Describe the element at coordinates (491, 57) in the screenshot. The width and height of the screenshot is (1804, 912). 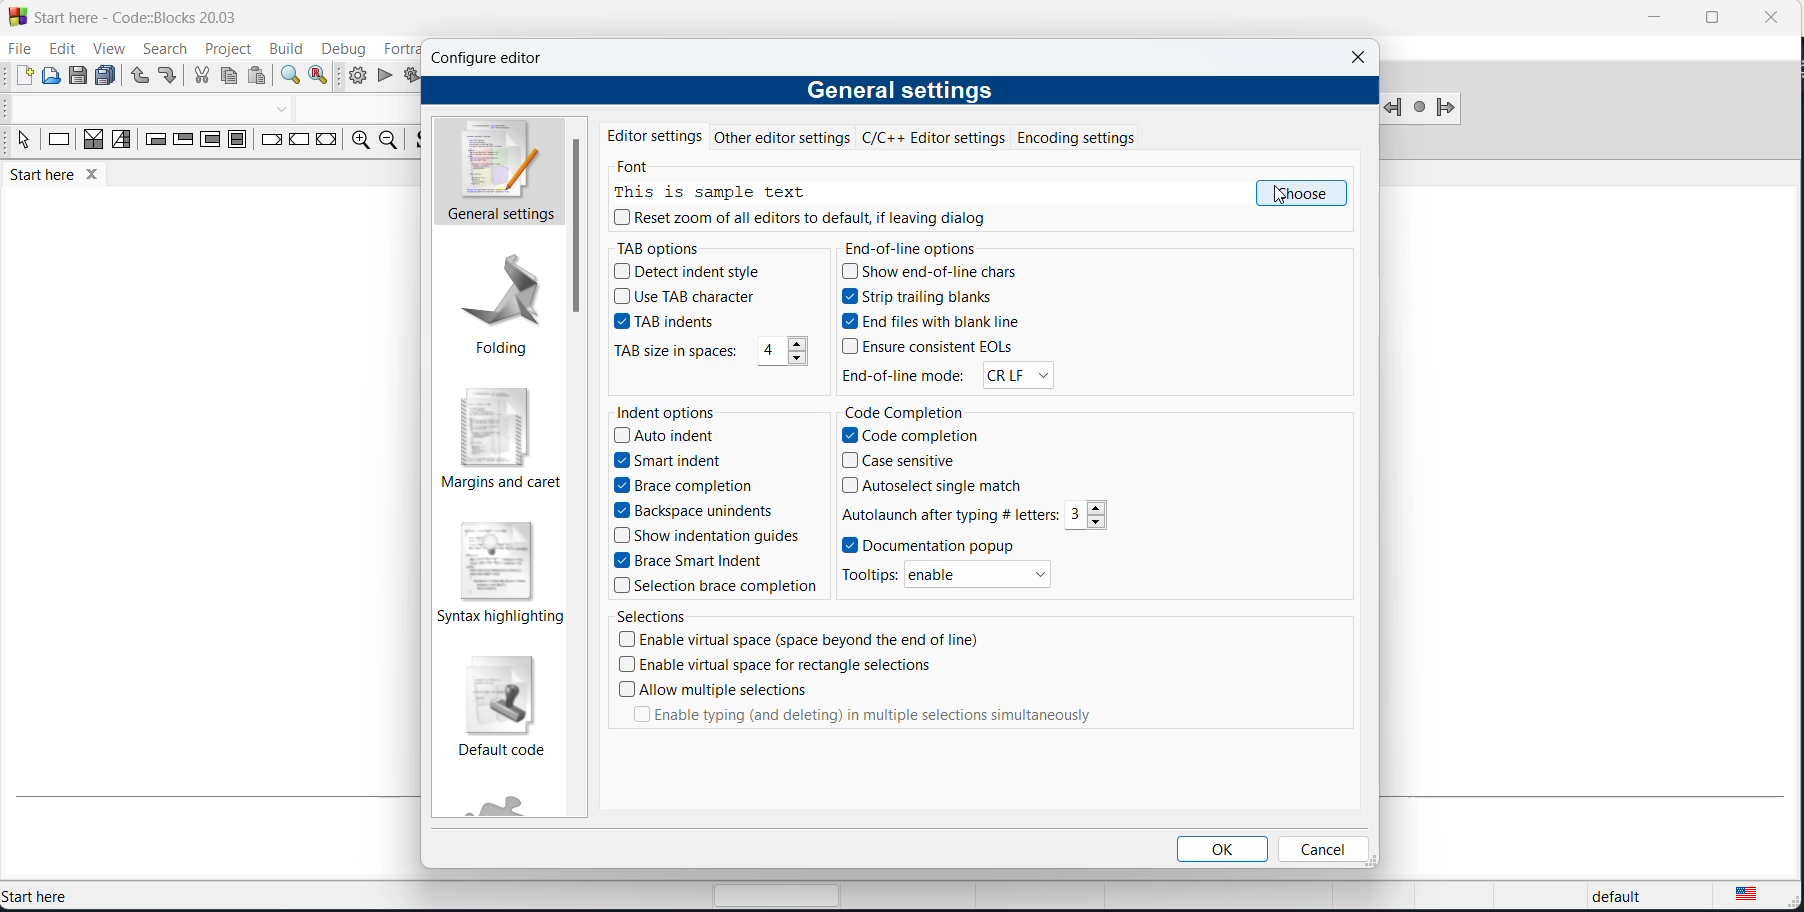
I see `configure editor dialog box` at that location.